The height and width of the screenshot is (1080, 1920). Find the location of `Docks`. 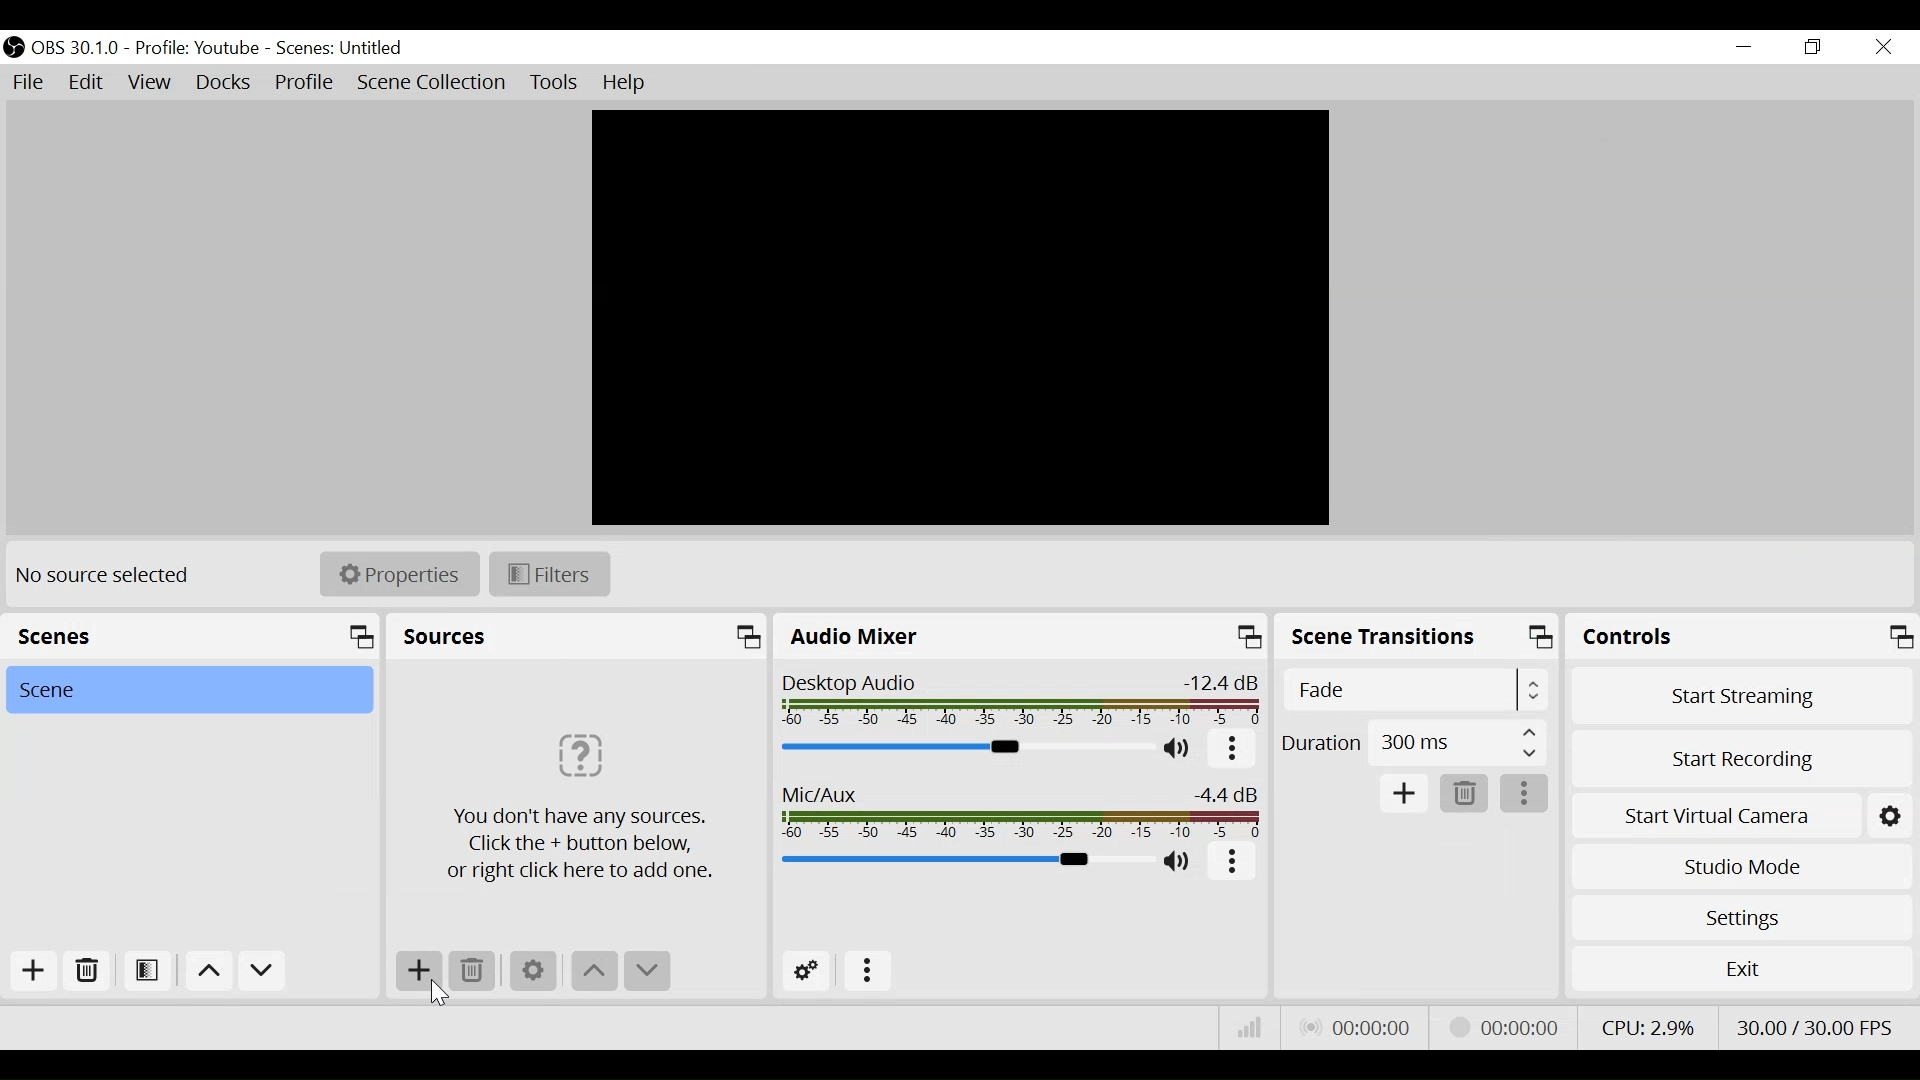

Docks is located at coordinates (225, 83).